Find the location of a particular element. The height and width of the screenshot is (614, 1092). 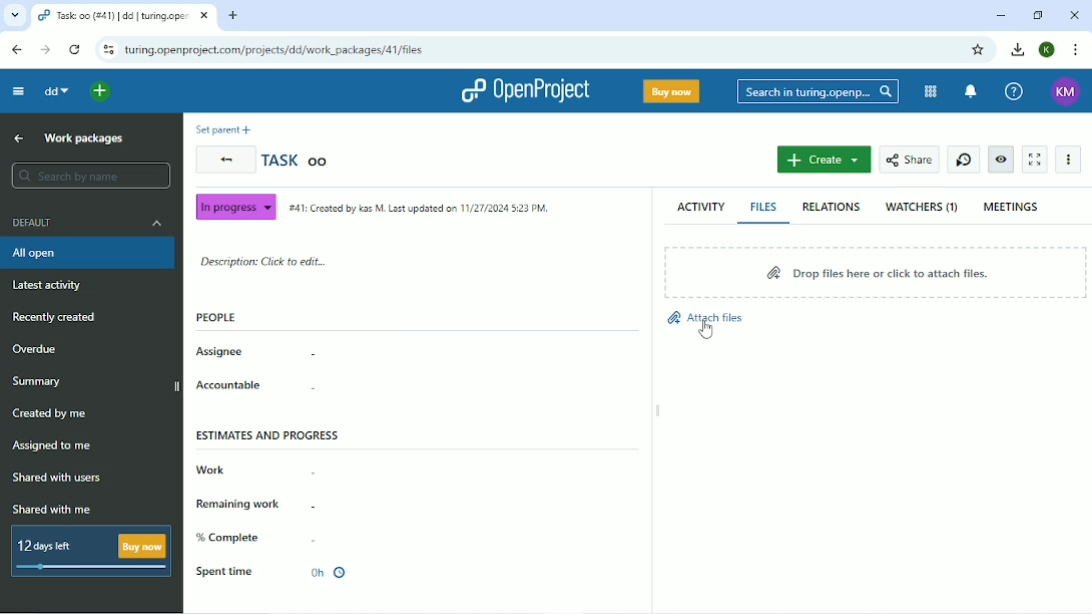

Files is located at coordinates (765, 207).